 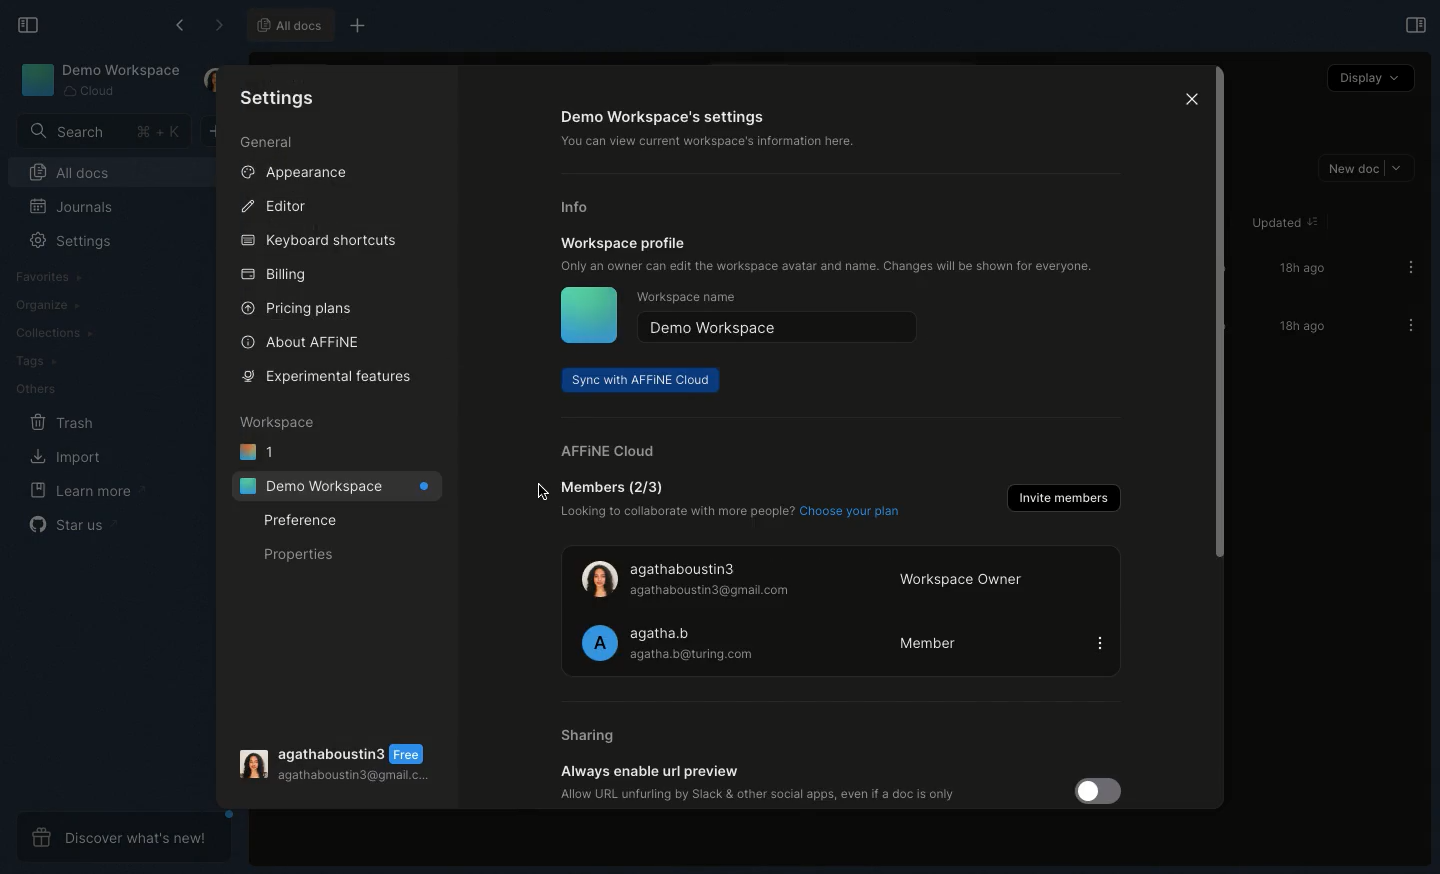 What do you see at coordinates (727, 131) in the screenshot?
I see `Demo workspace's settings` at bounding box center [727, 131].